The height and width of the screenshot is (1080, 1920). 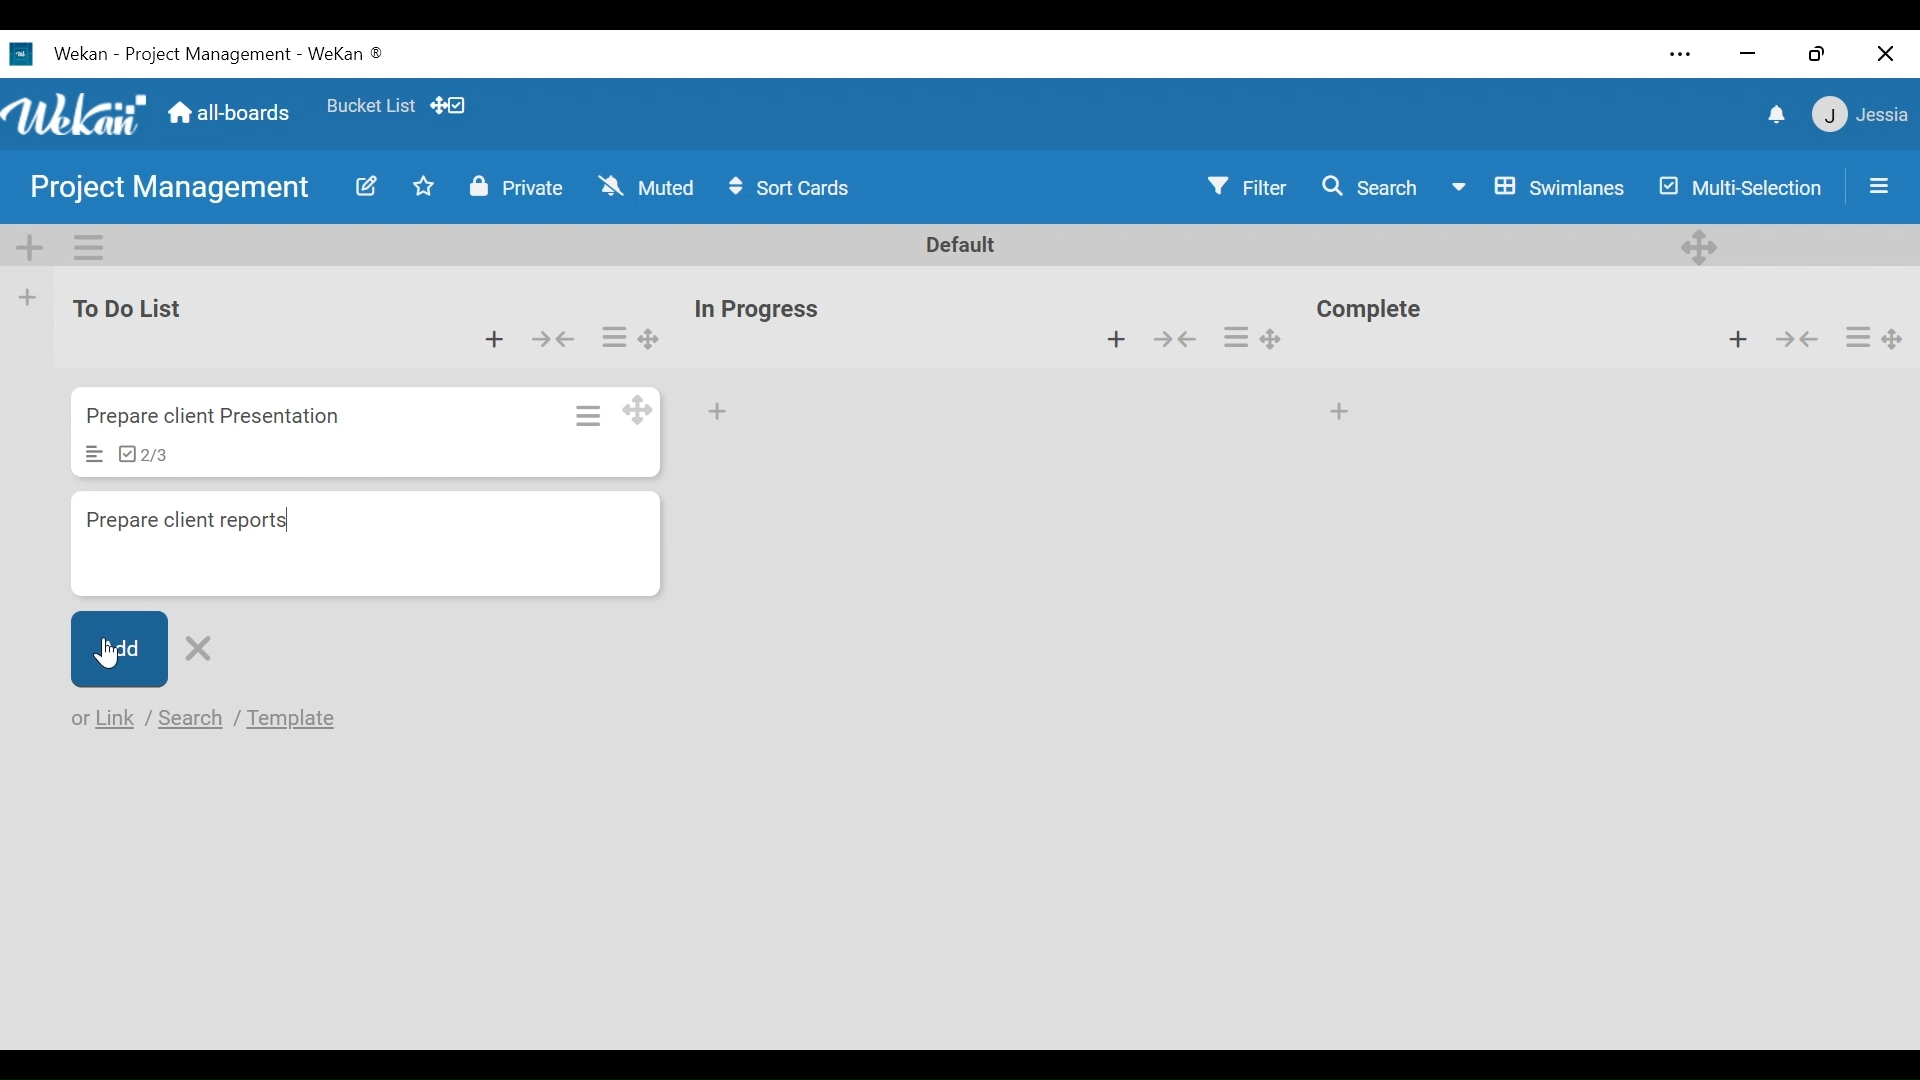 What do you see at coordinates (367, 546) in the screenshot?
I see `Prepare client reports` at bounding box center [367, 546].